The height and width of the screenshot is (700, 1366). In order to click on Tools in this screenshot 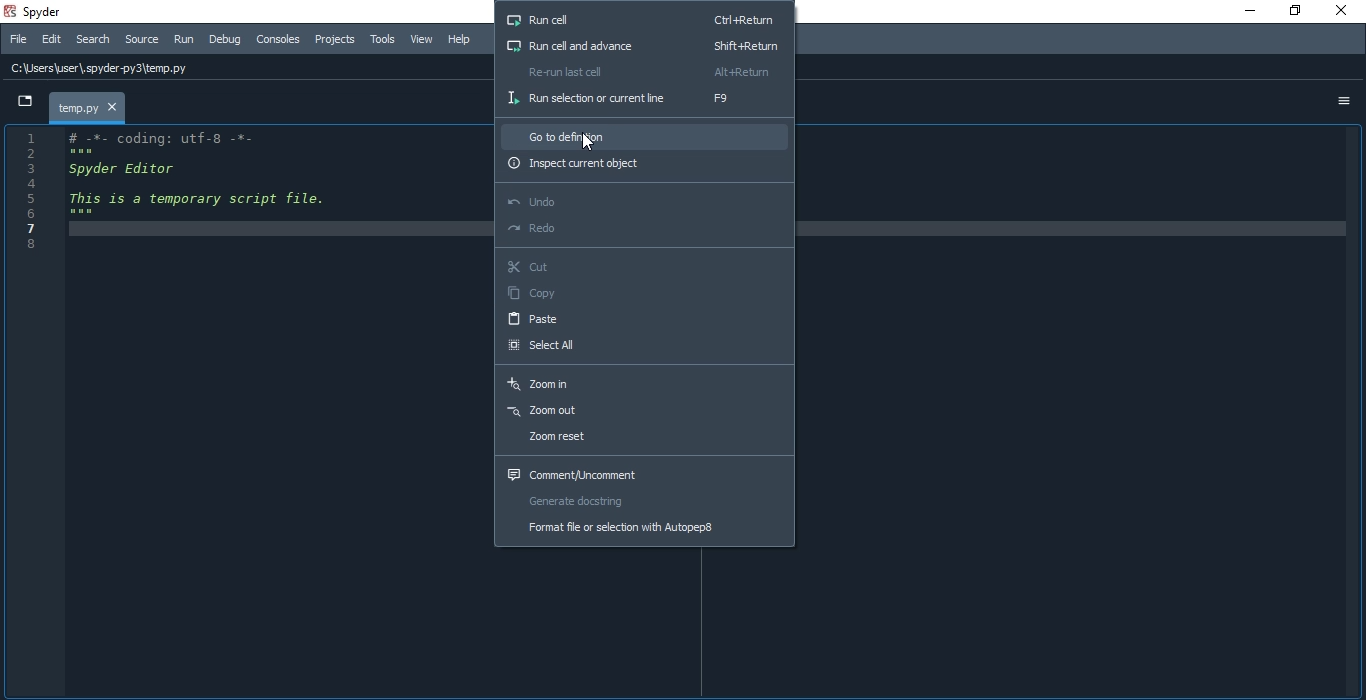, I will do `click(384, 40)`.